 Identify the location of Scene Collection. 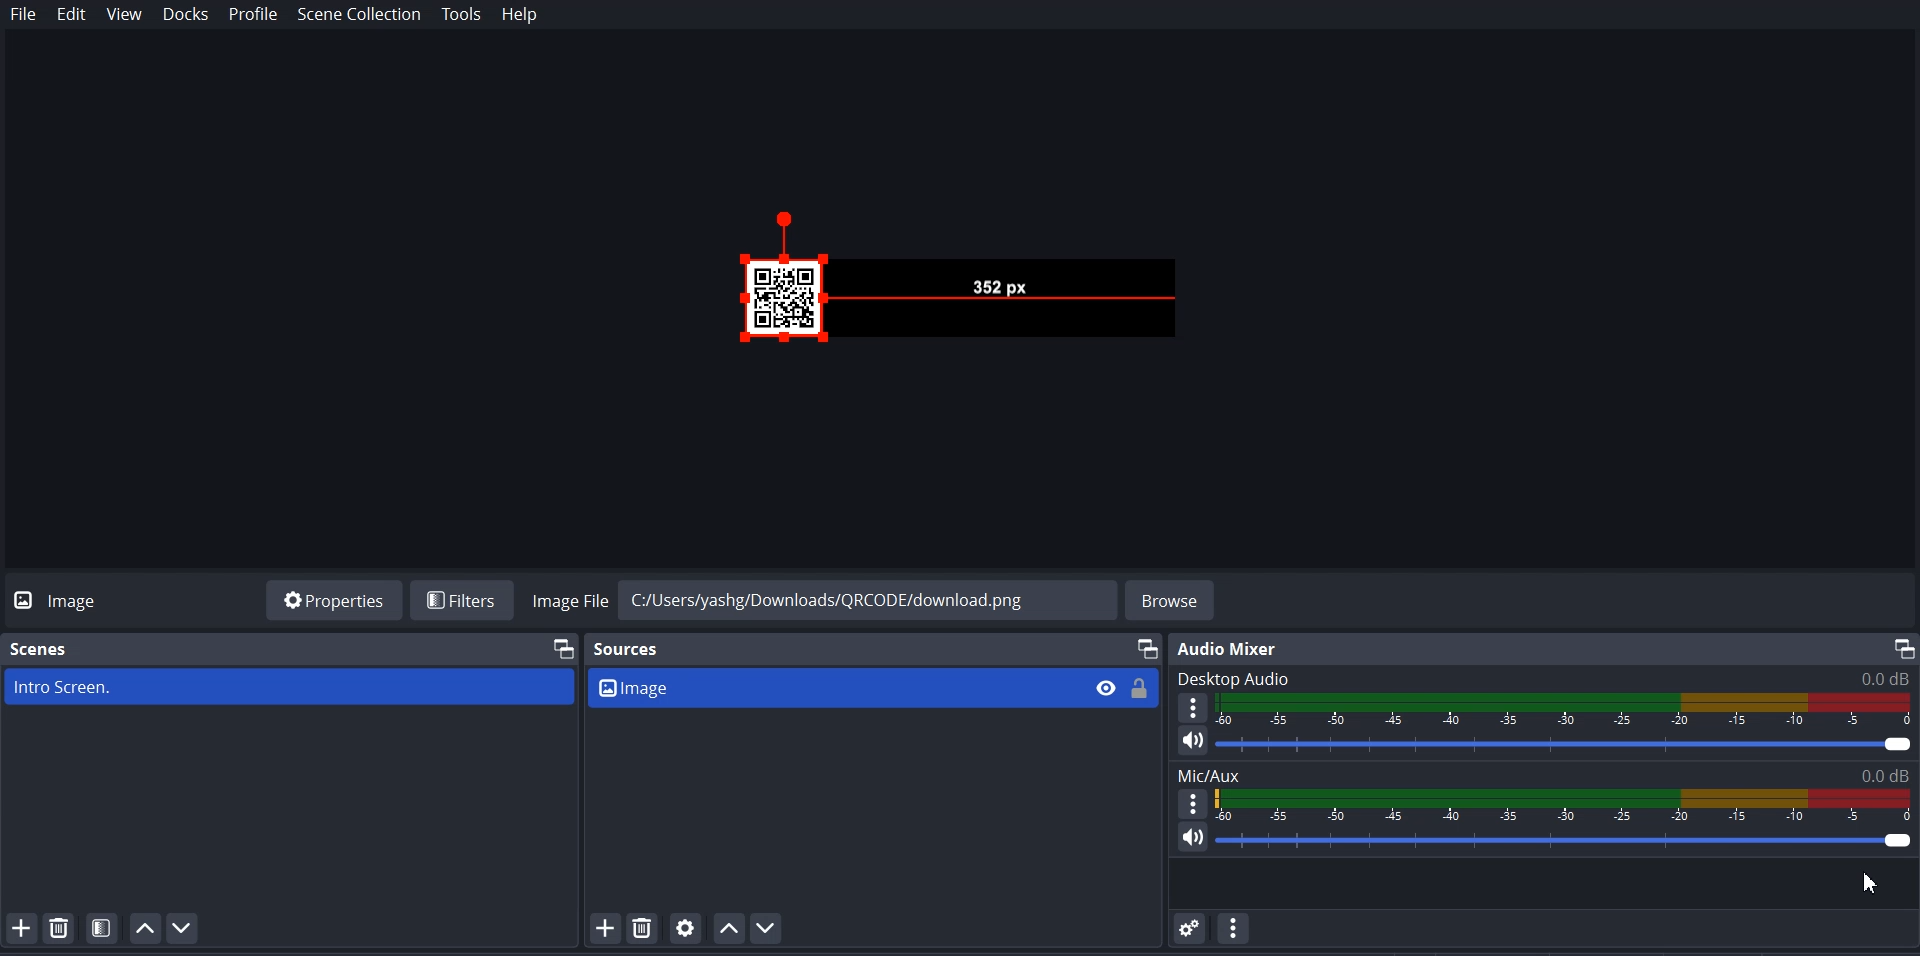
(358, 14).